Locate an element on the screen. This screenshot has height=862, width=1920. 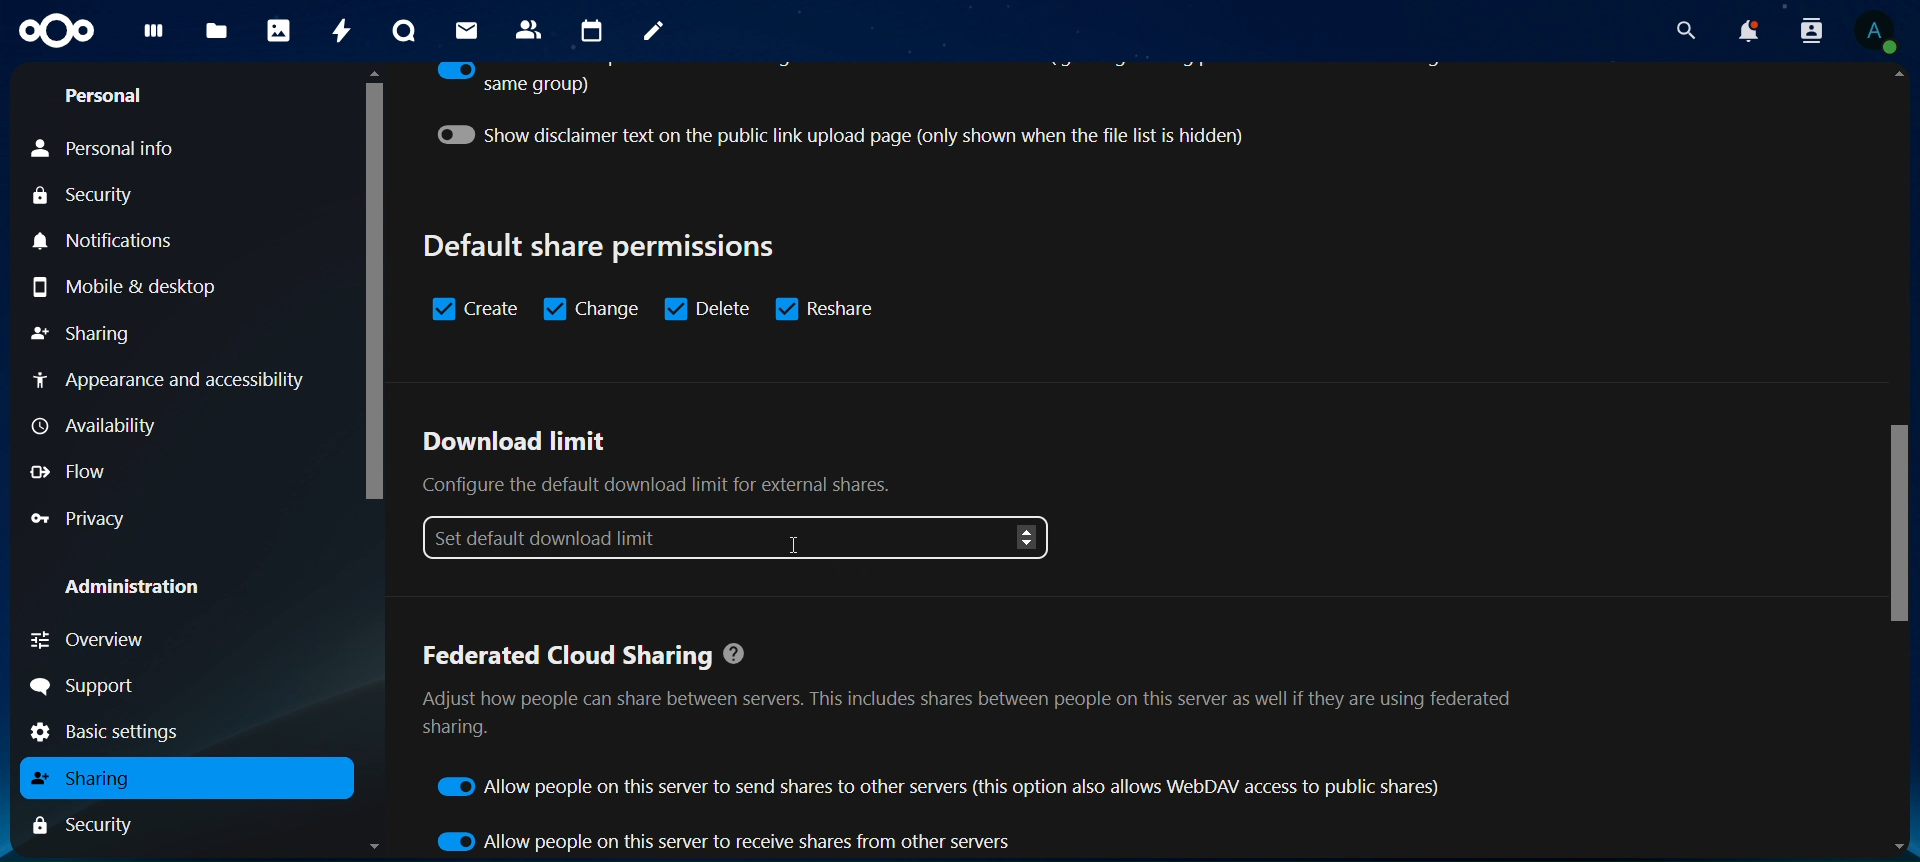
allow people on this server to send shares to other servers  is located at coordinates (944, 787).